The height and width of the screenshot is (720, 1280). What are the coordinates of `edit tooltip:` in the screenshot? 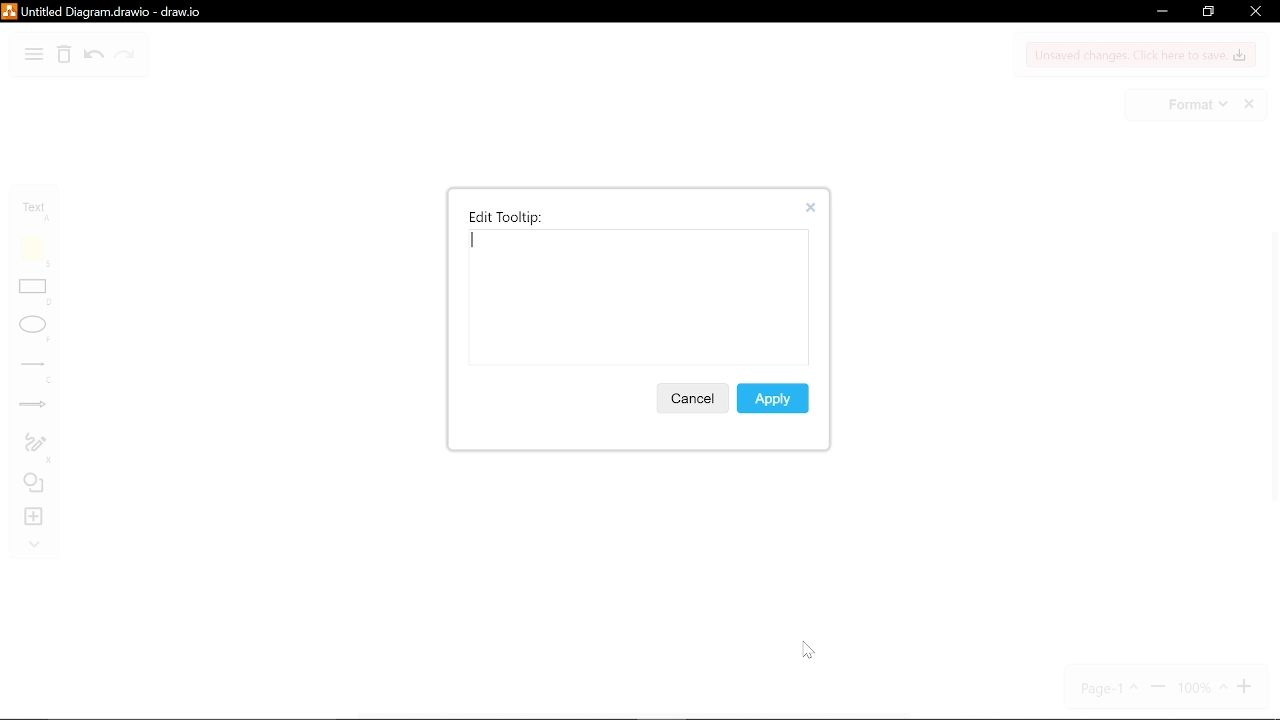 It's located at (506, 217).